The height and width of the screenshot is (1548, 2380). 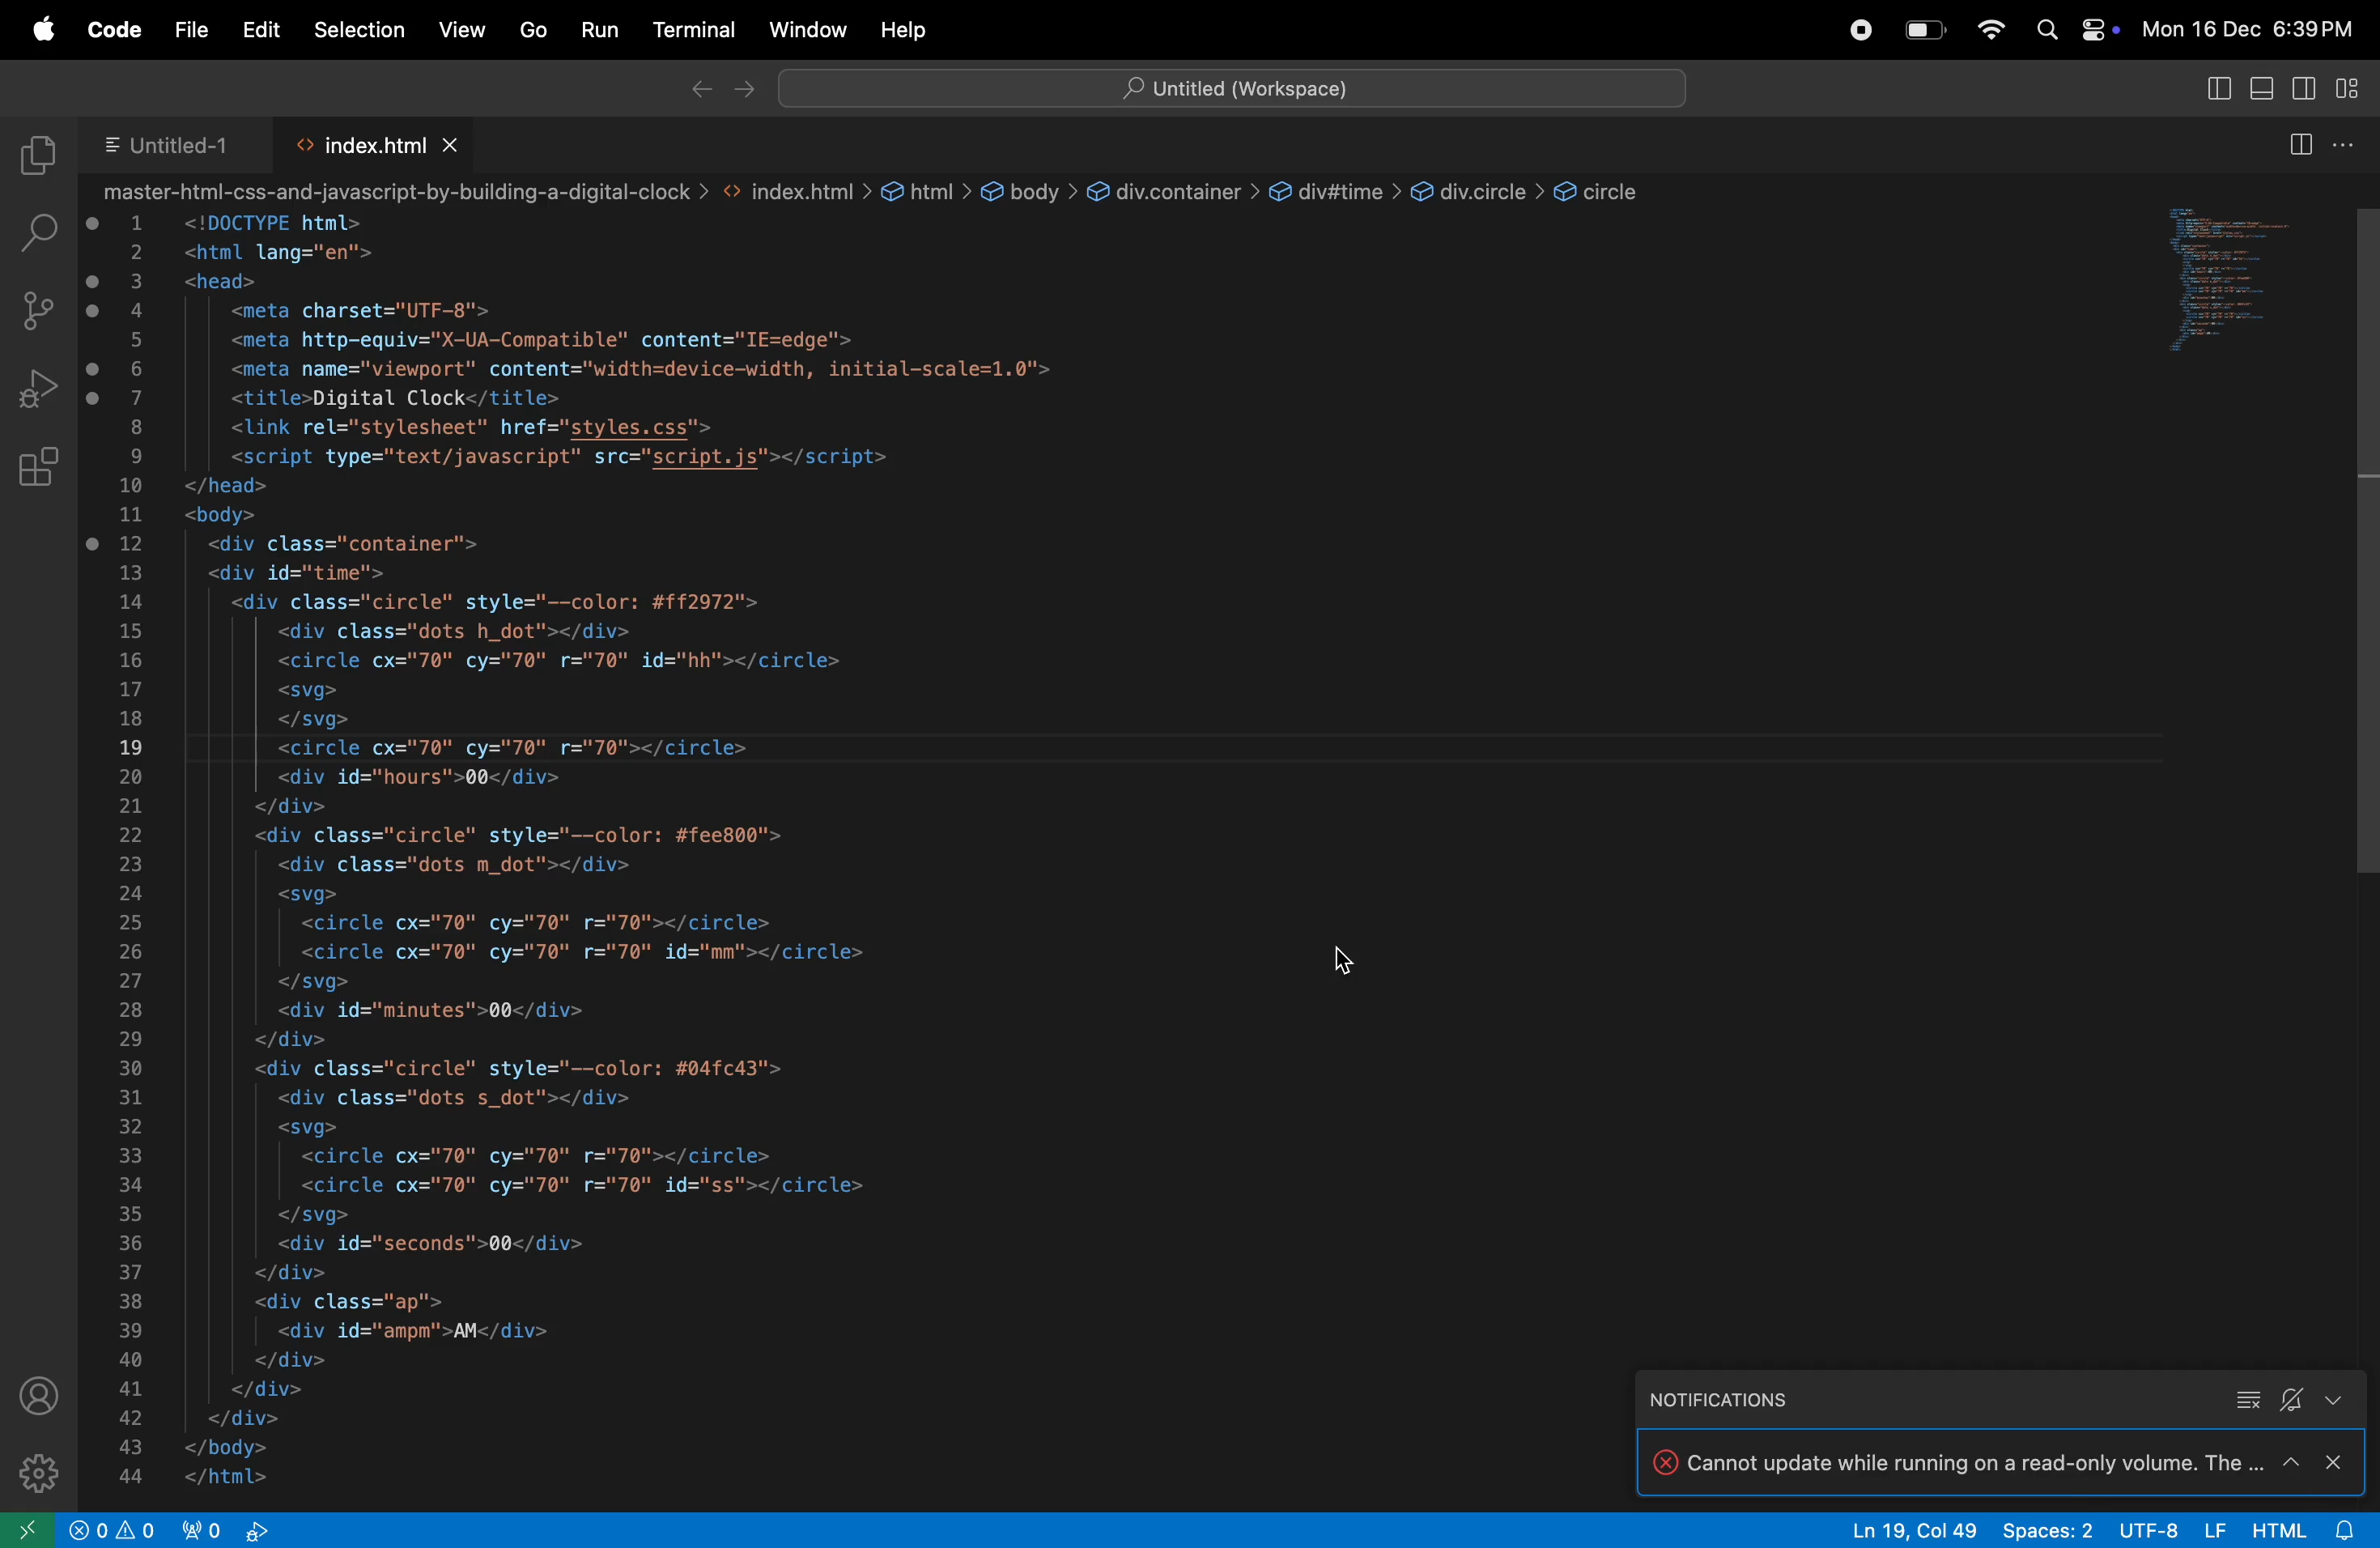 What do you see at coordinates (2264, 87) in the screenshot?
I see `primary sidebar` at bounding box center [2264, 87].